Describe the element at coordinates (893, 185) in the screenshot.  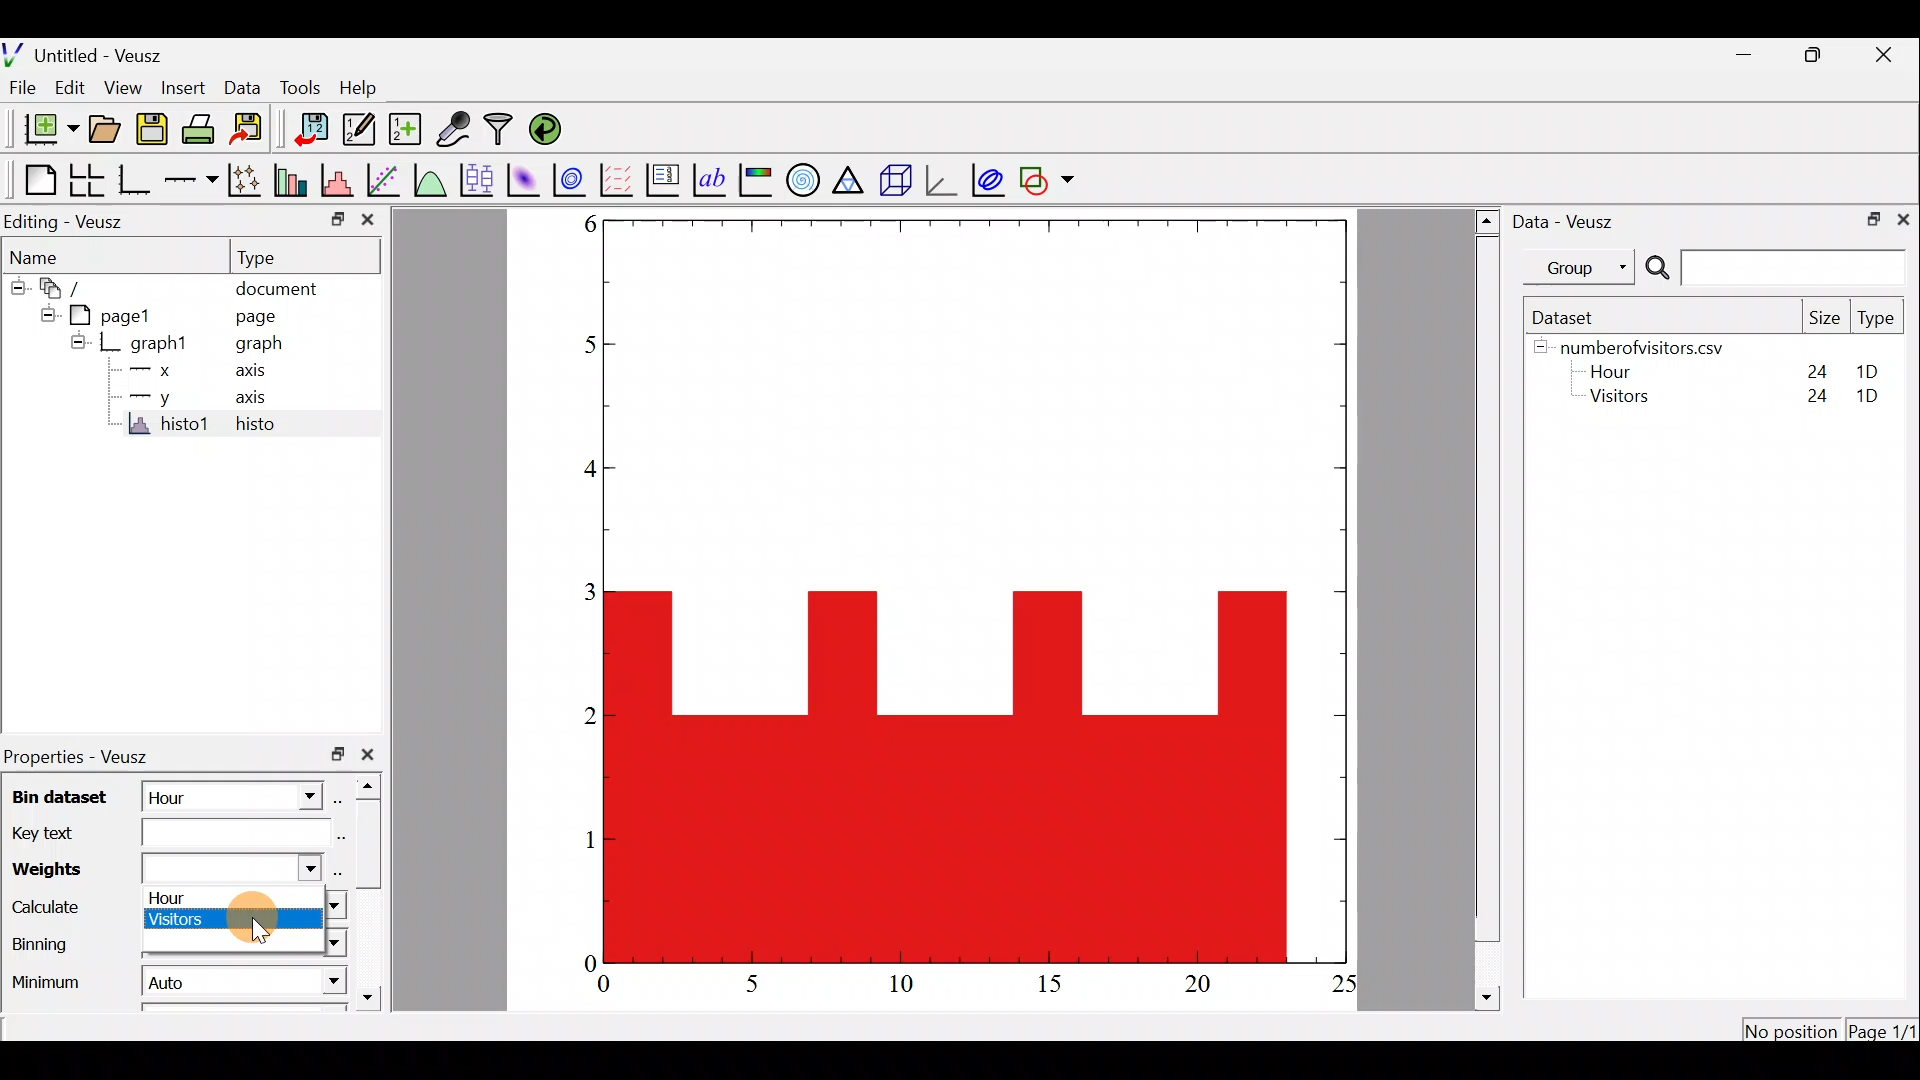
I see `3d scene` at that location.